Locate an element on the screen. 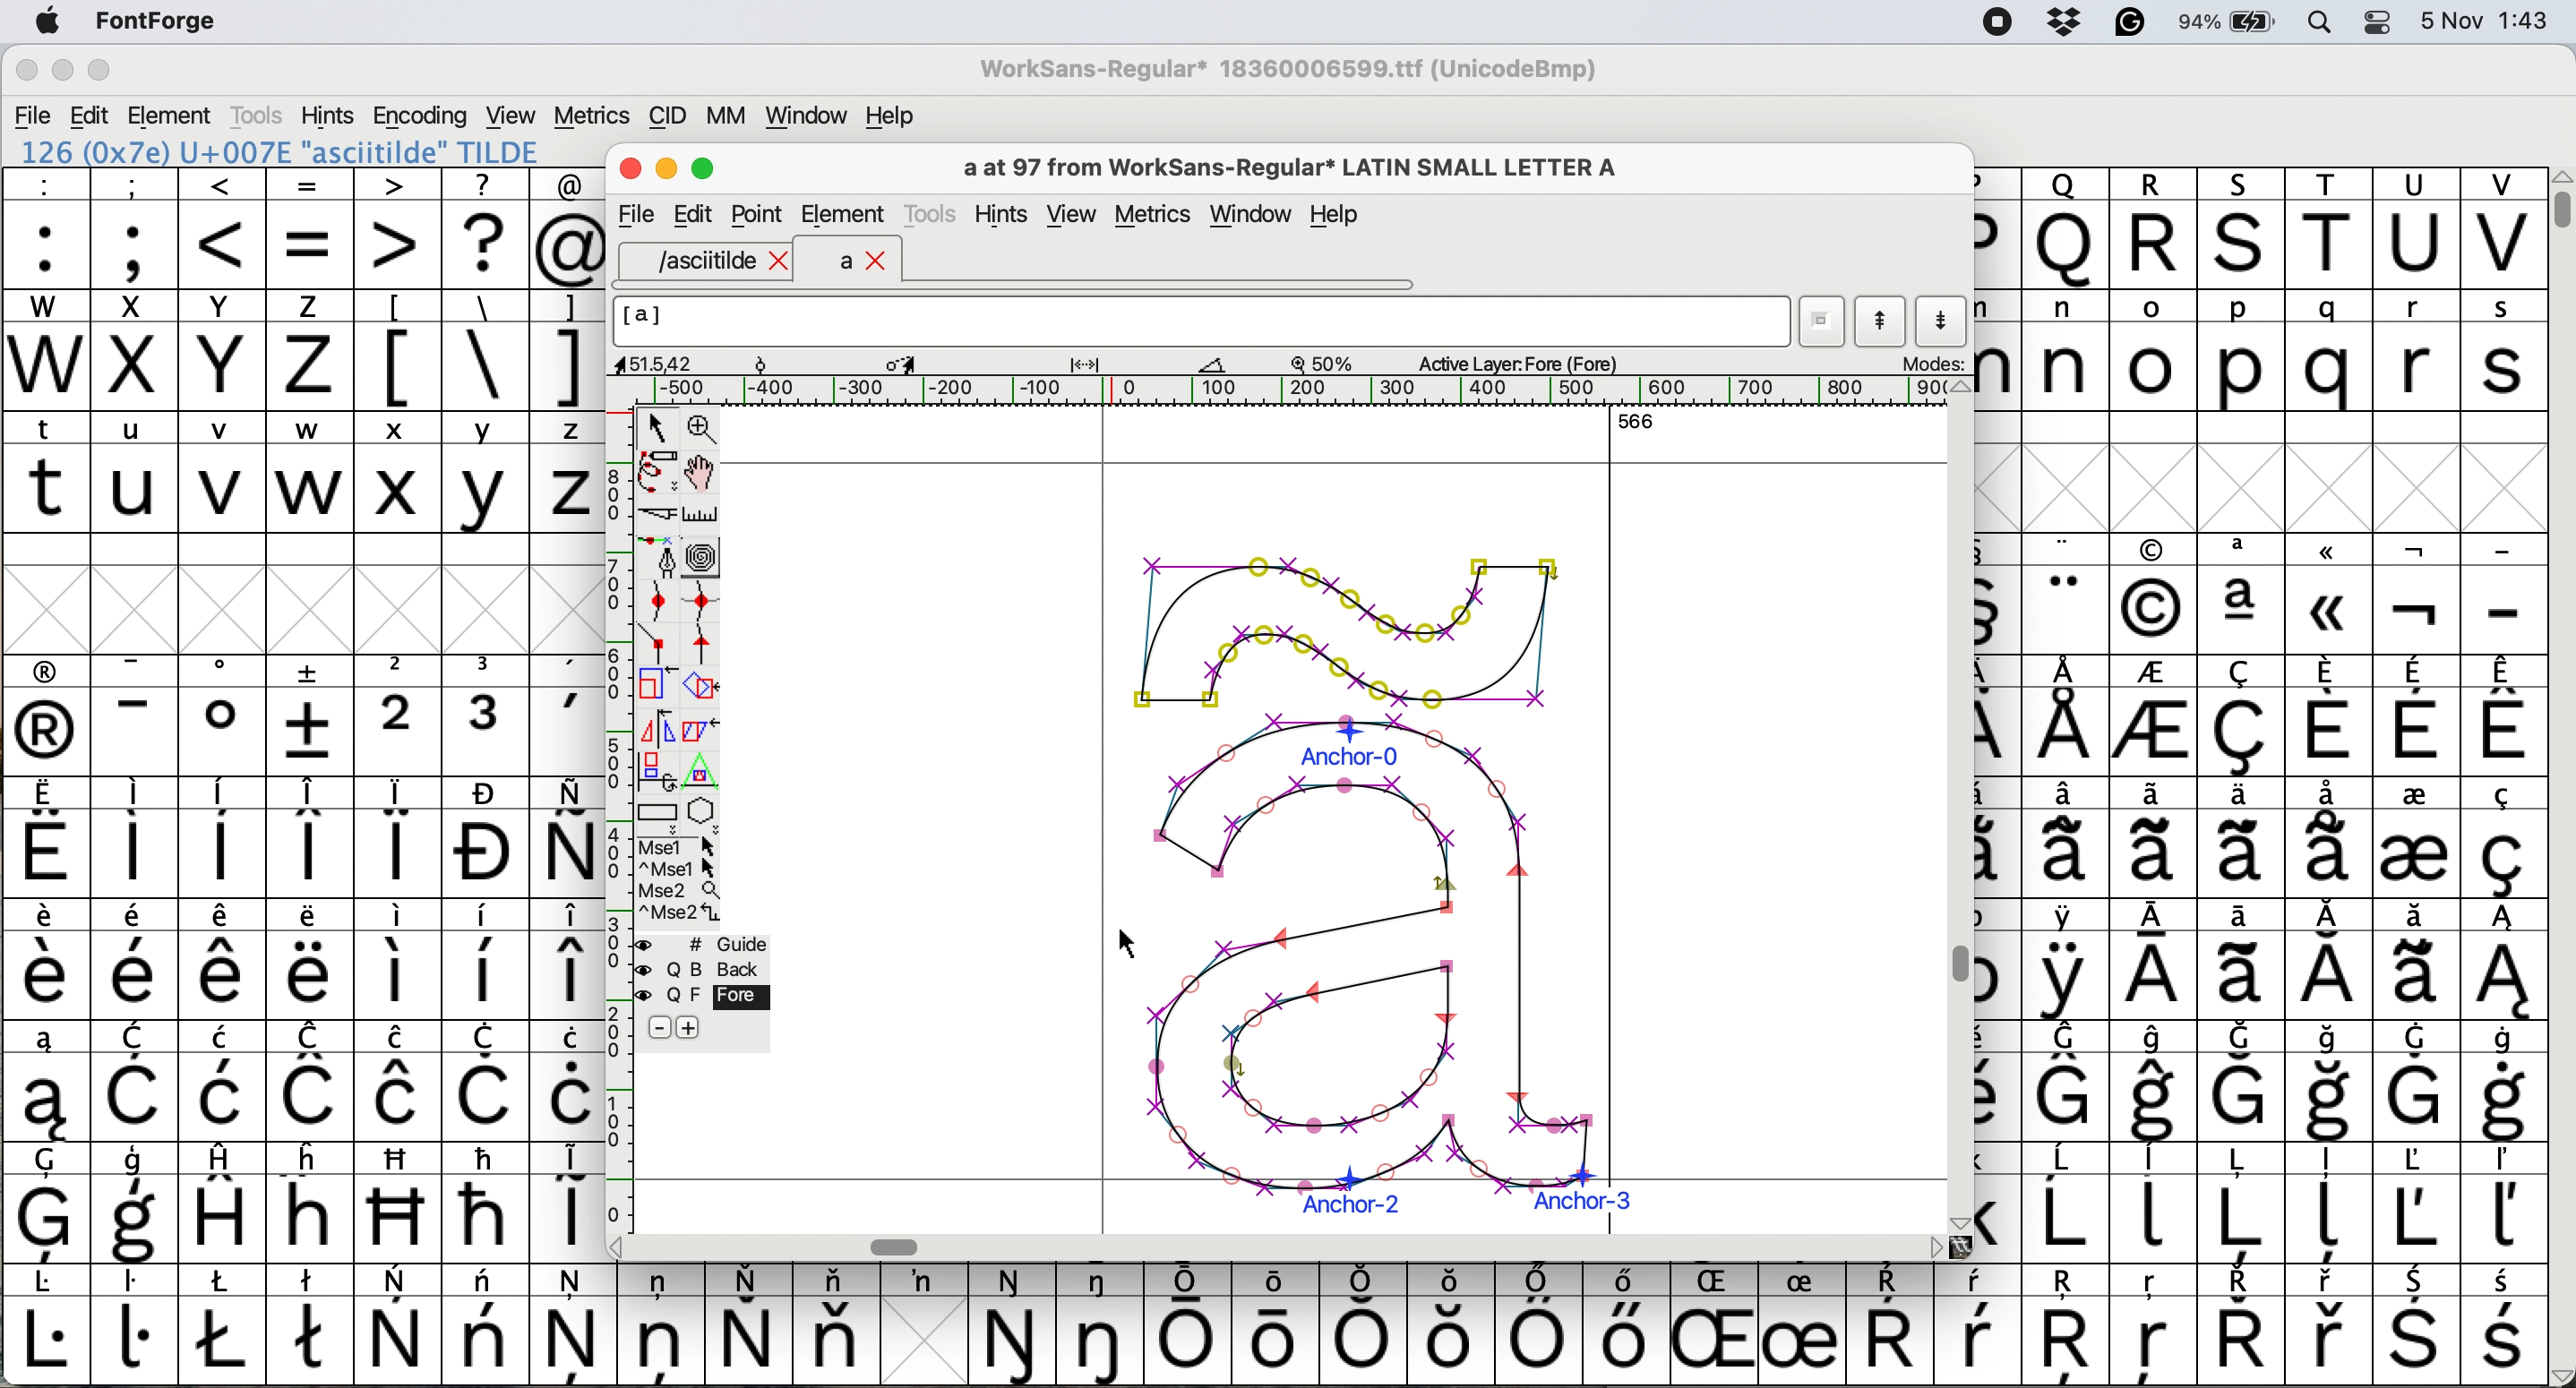  symbol is located at coordinates (2245, 717).